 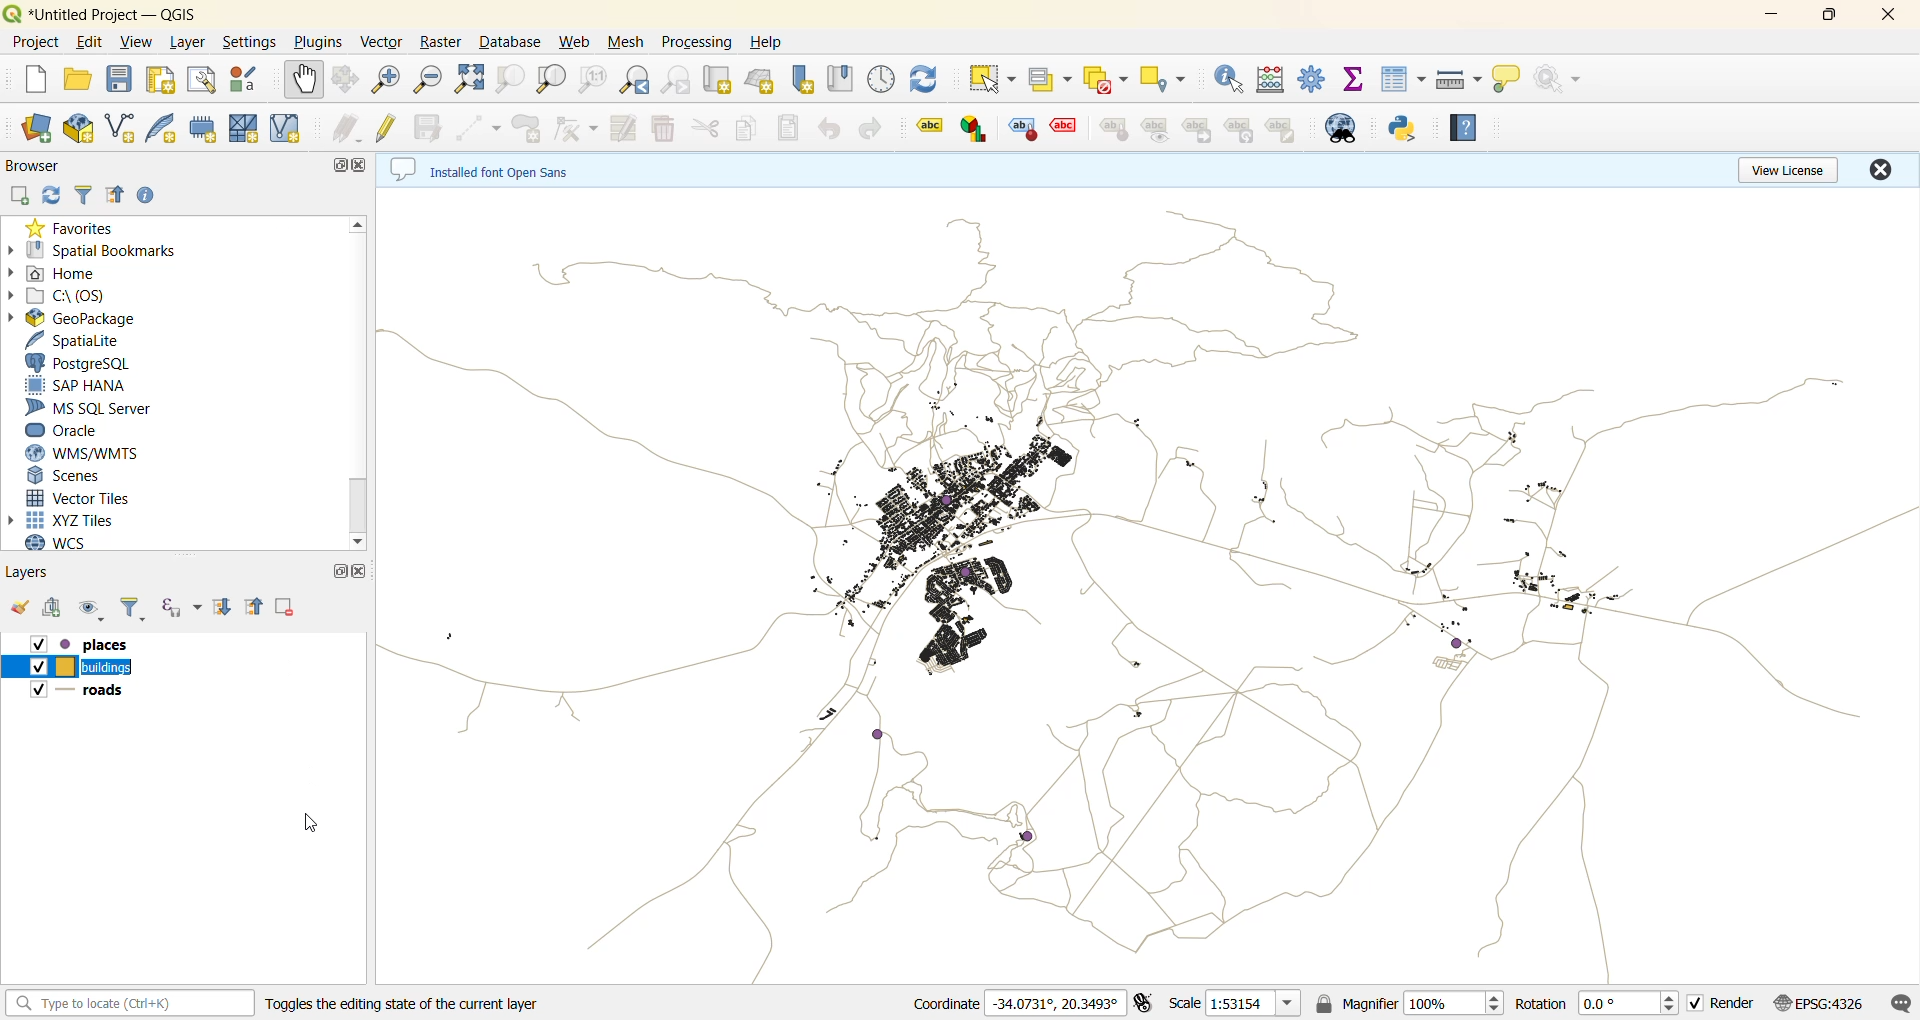 What do you see at coordinates (1015, 1005) in the screenshot?
I see `coordinates` at bounding box center [1015, 1005].